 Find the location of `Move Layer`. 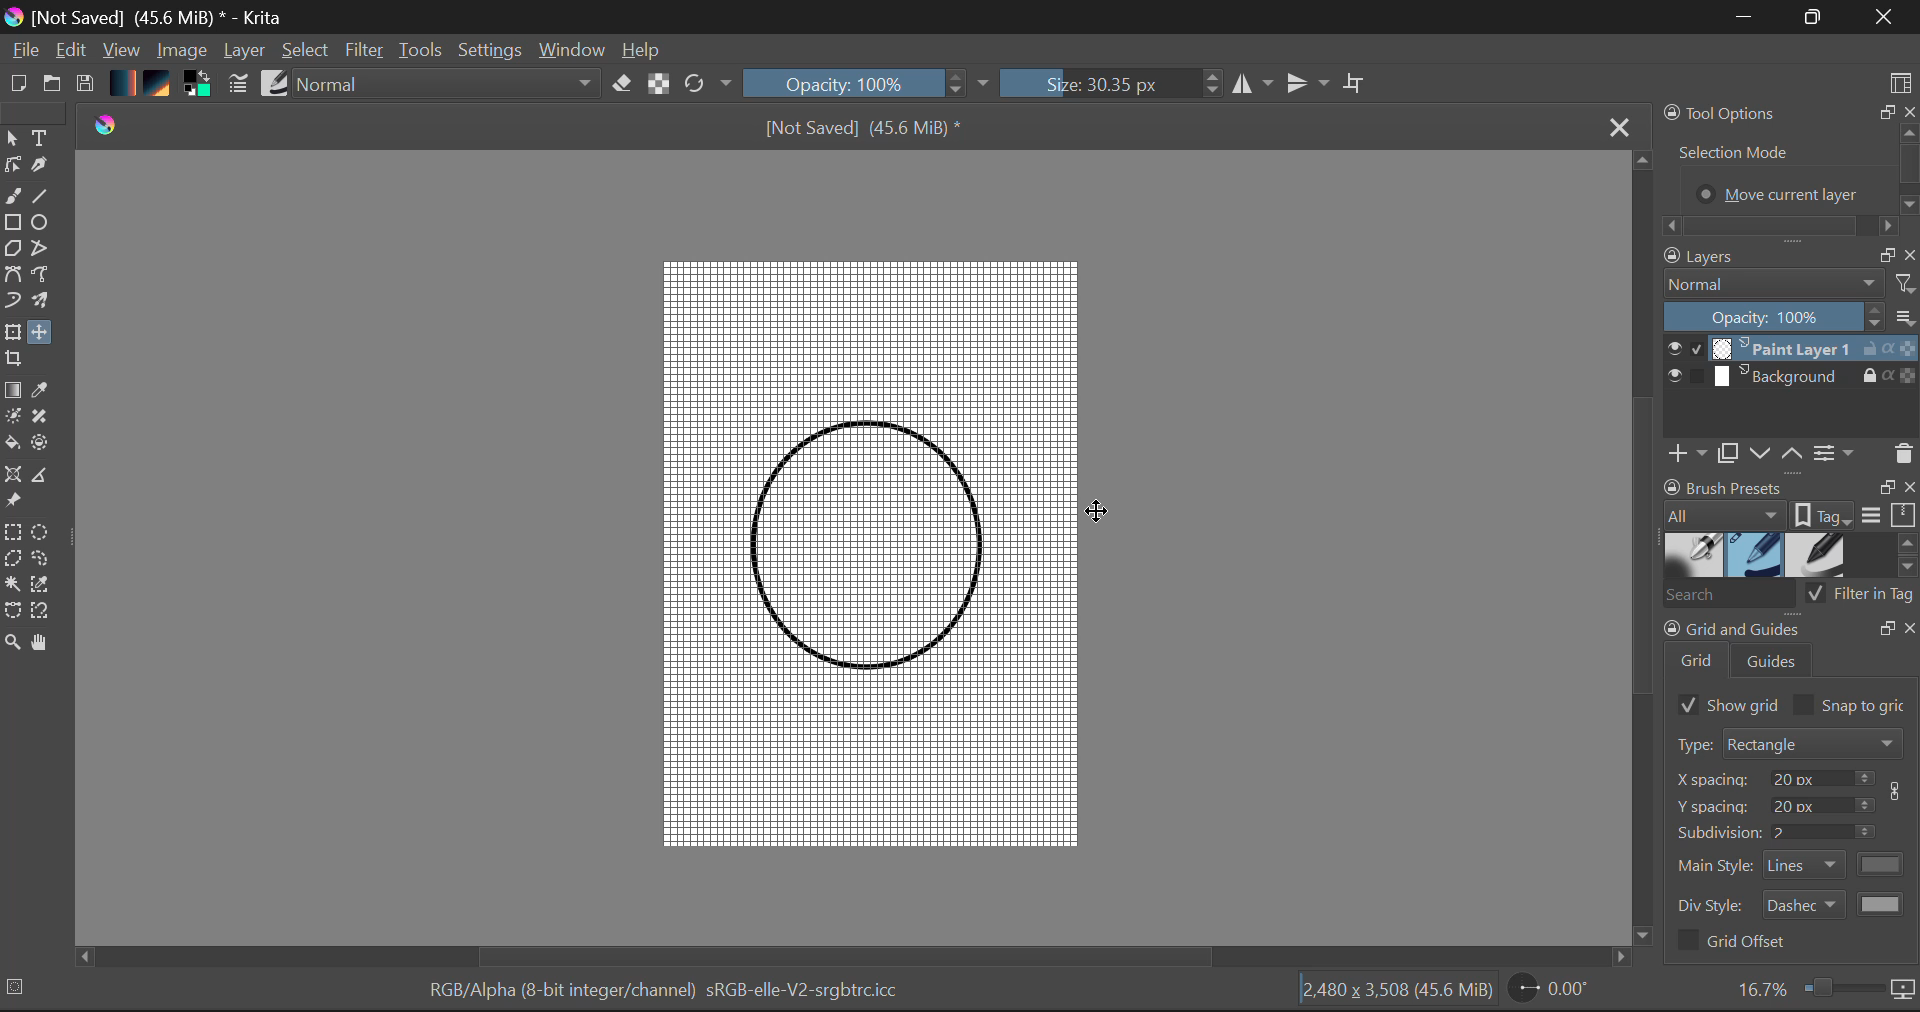

Move Layer is located at coordinates (43, 333).